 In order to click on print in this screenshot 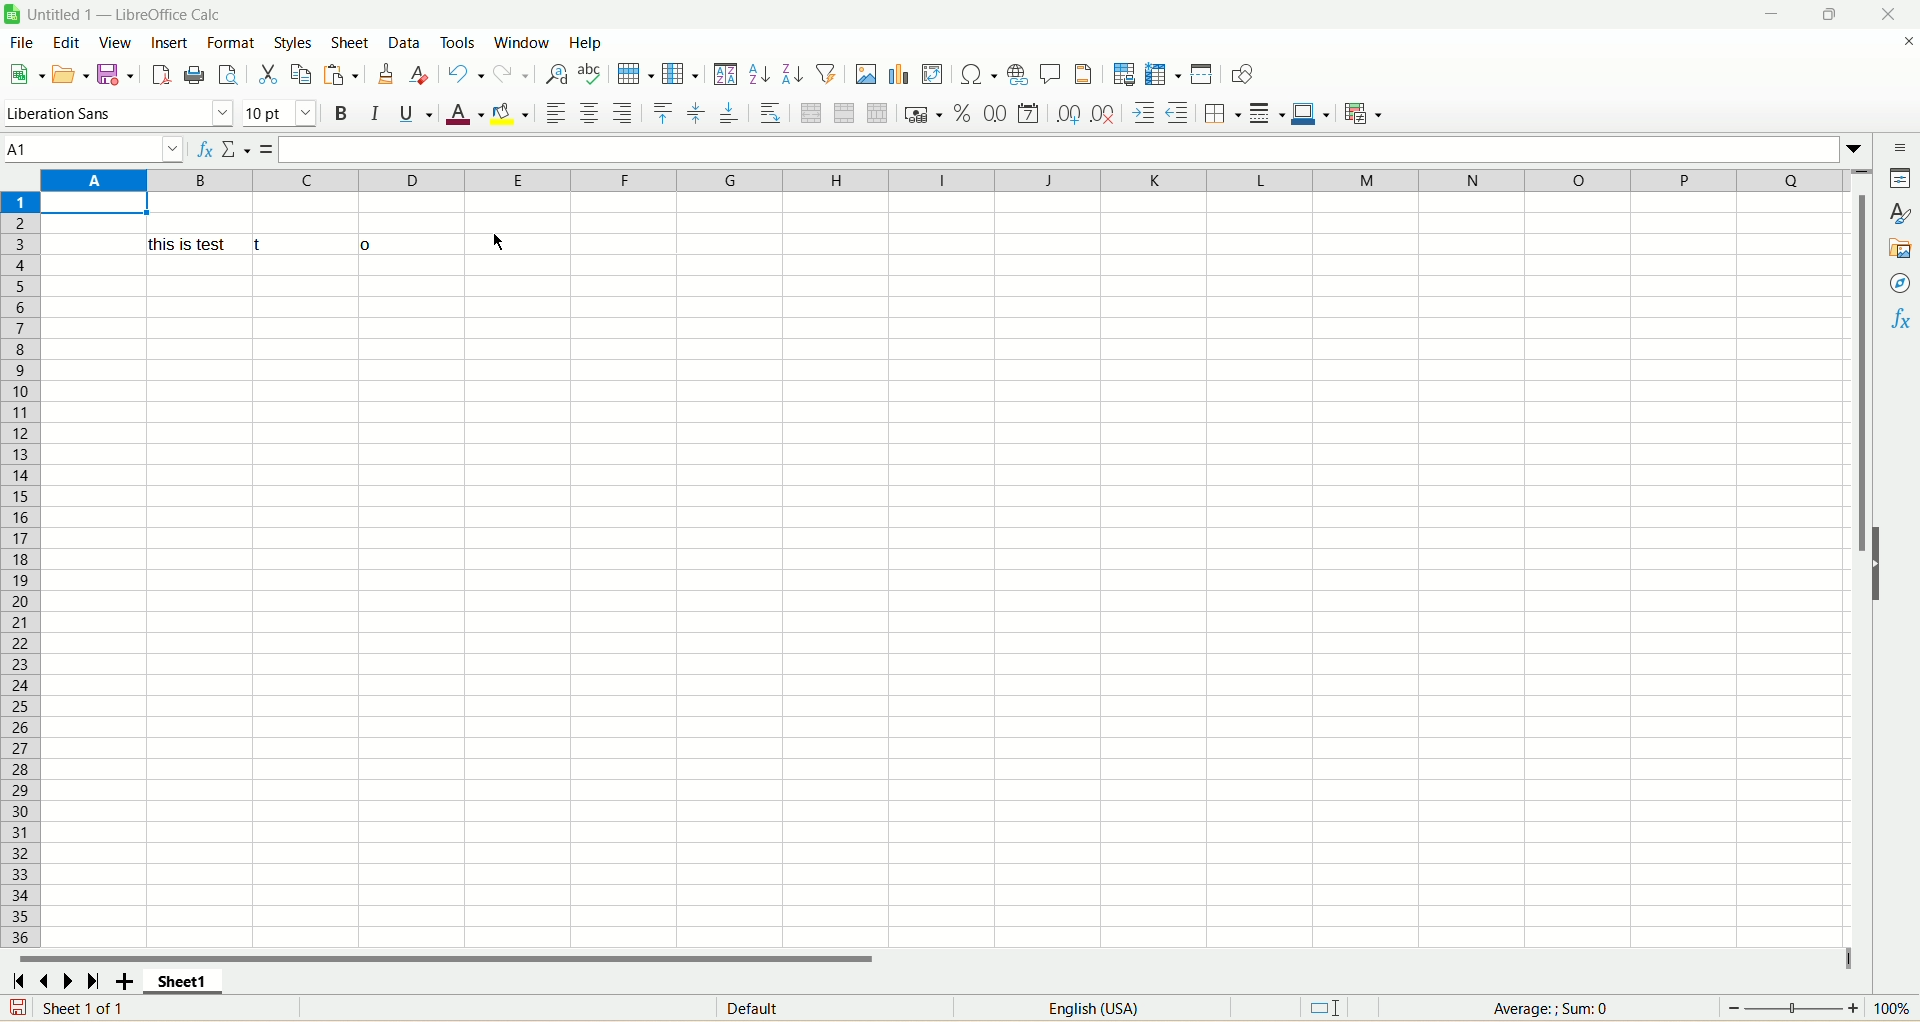, I will do `click(193, 74)`.